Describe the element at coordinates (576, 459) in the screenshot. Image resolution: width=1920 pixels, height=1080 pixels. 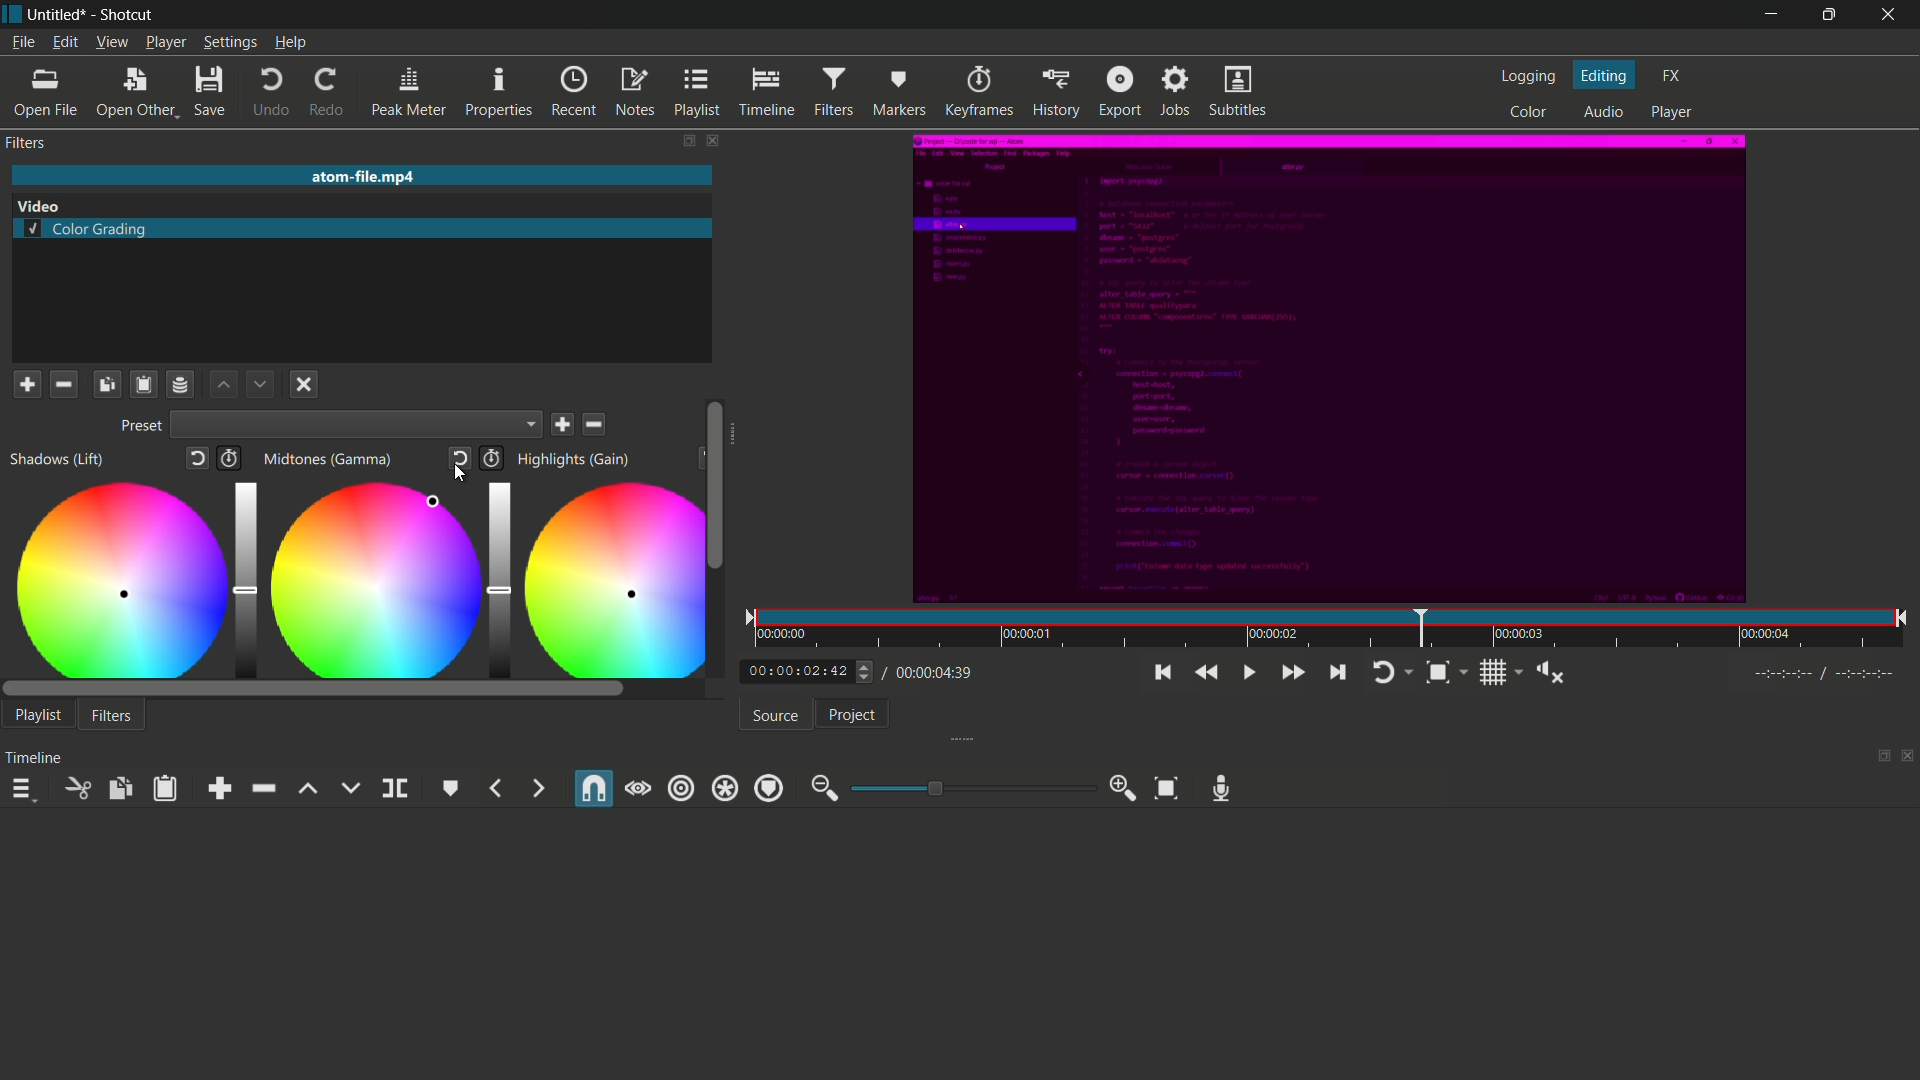
I see `highlights(gain)` at that location.